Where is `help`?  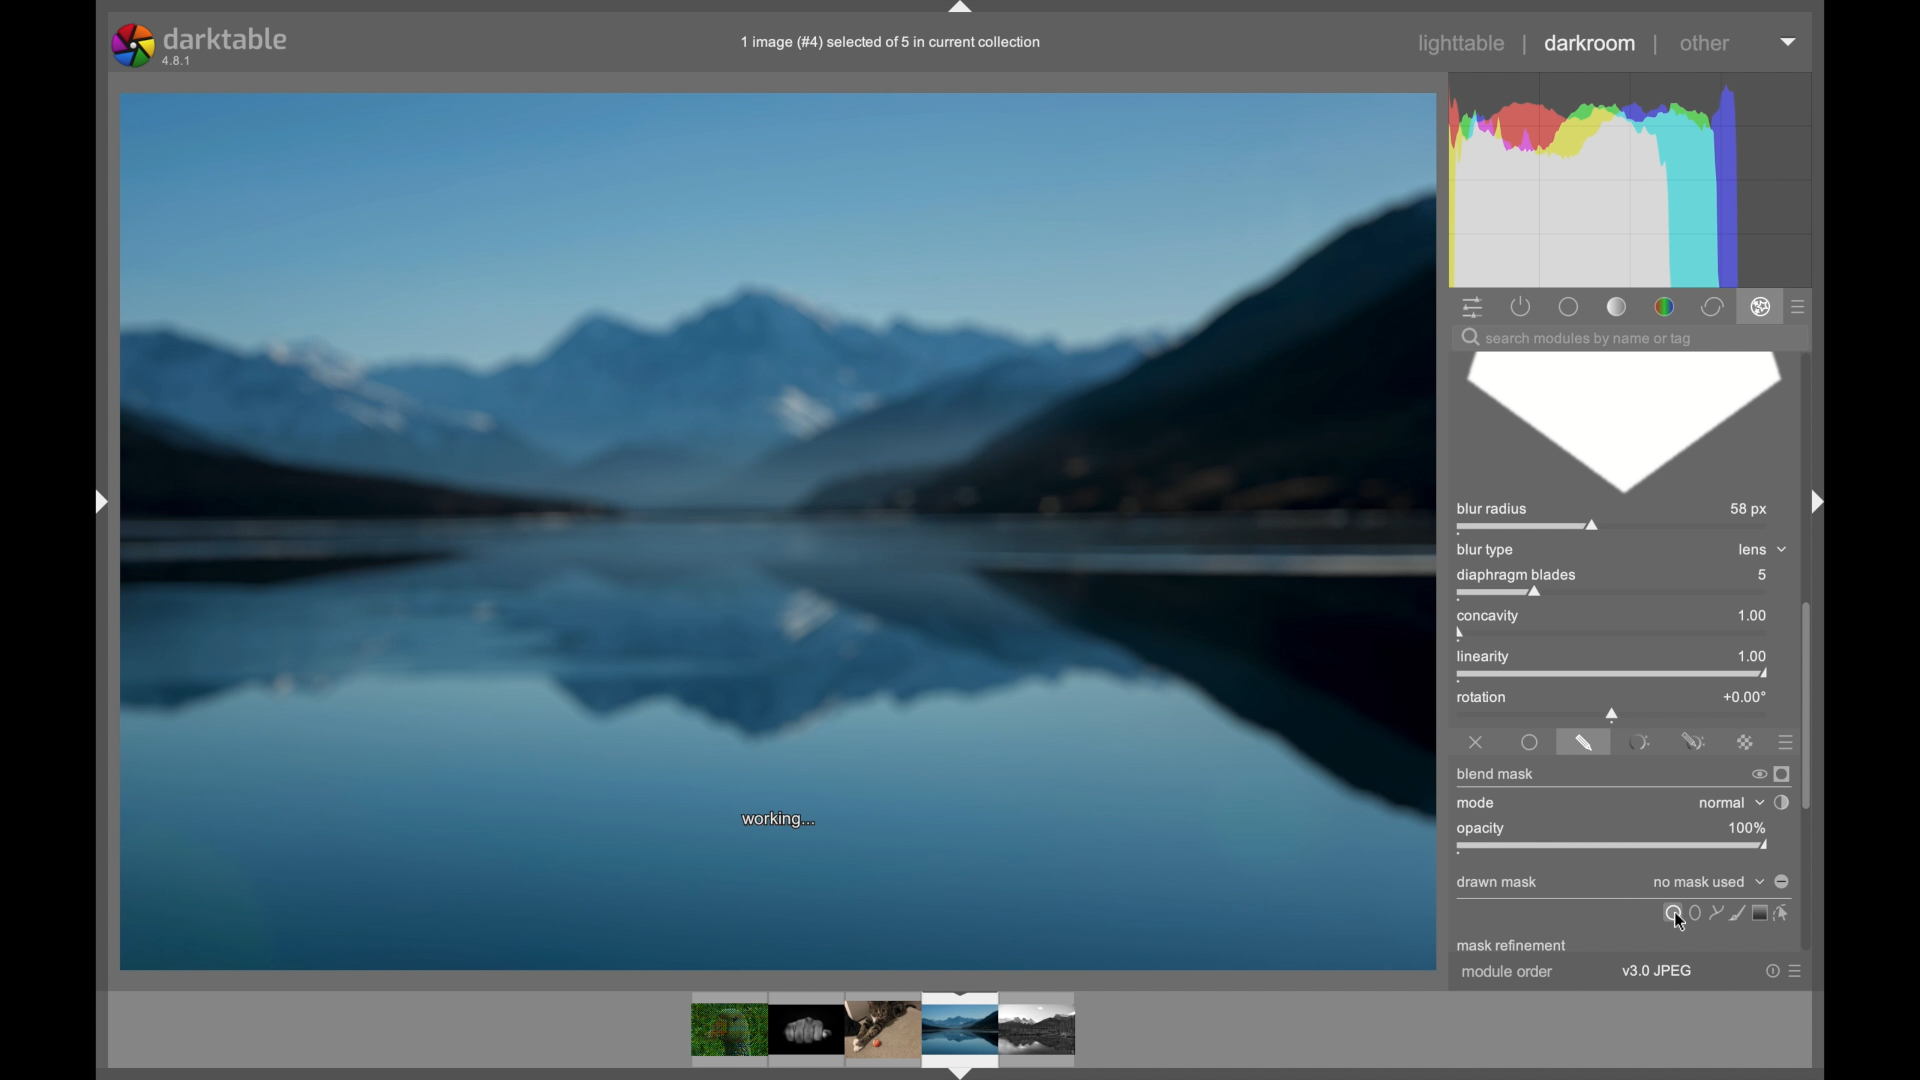 help is located at coordinates (1764, 971).